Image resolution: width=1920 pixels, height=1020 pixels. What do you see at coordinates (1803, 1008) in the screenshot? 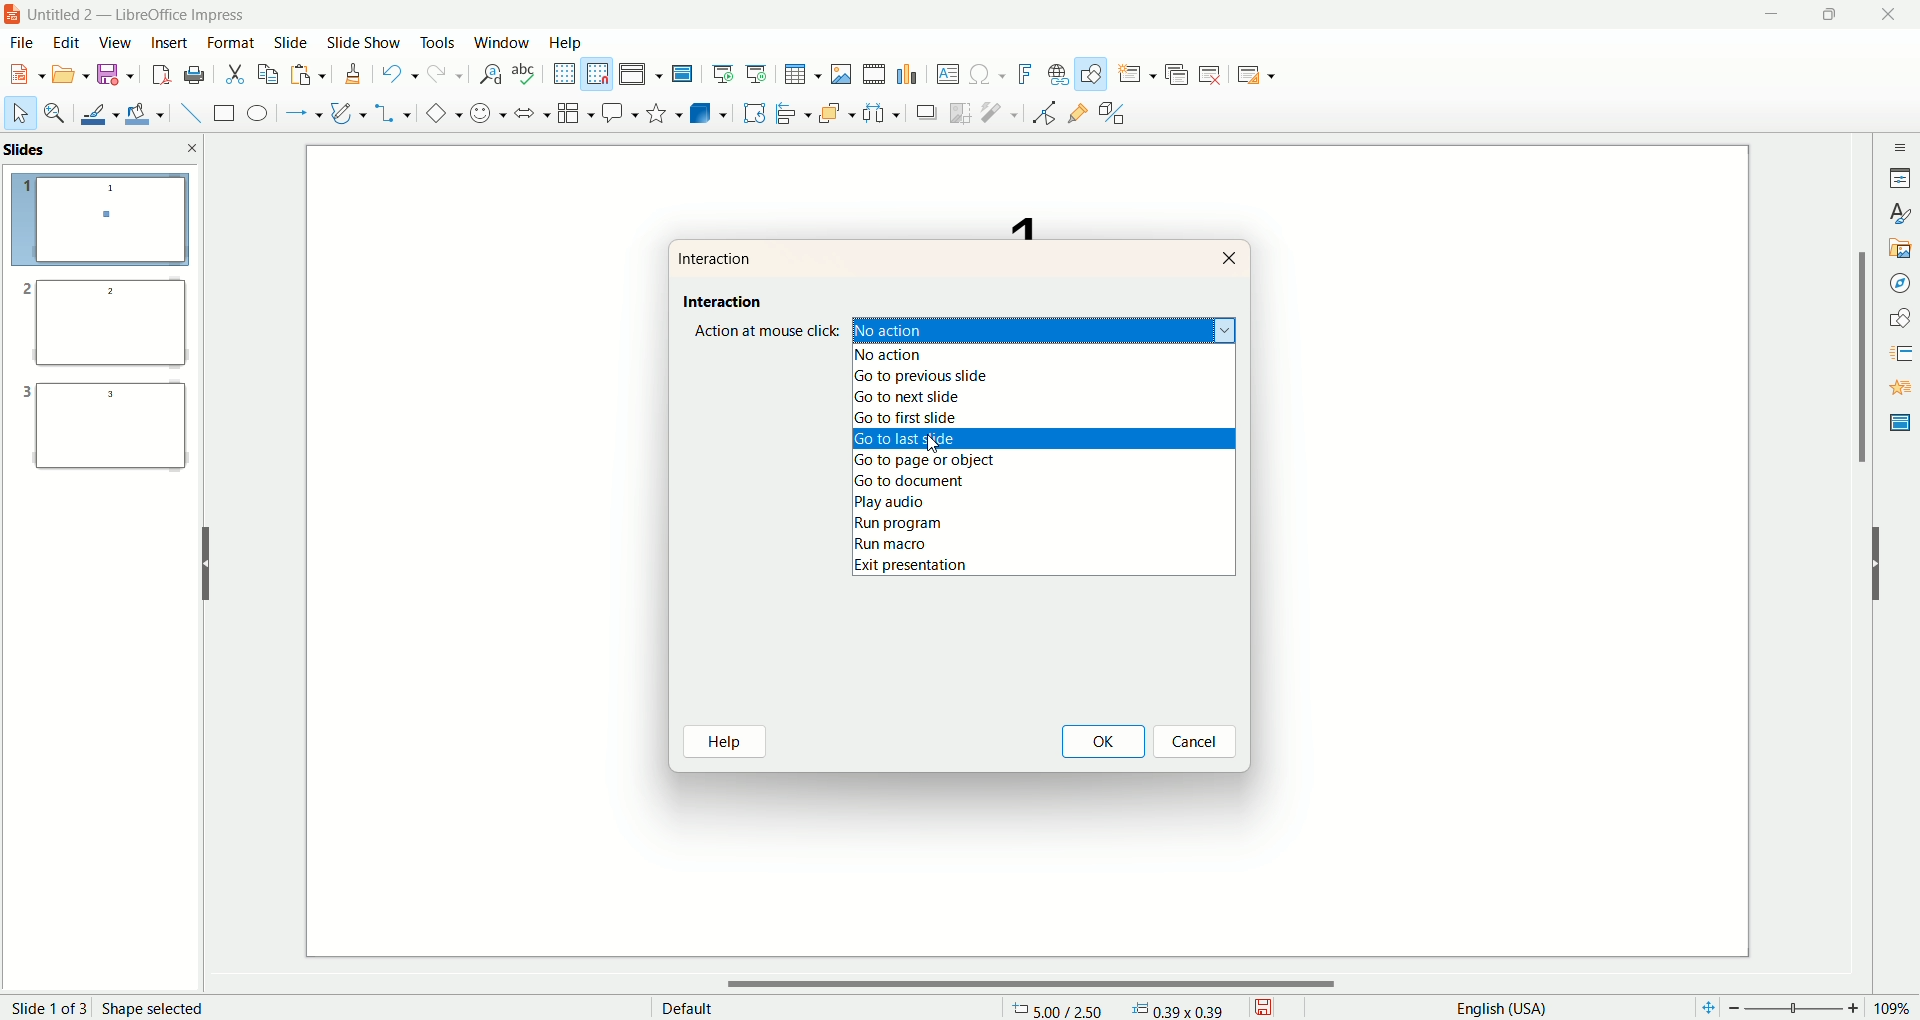
I see `zoom factor` at bounding box center [1803, 1008].